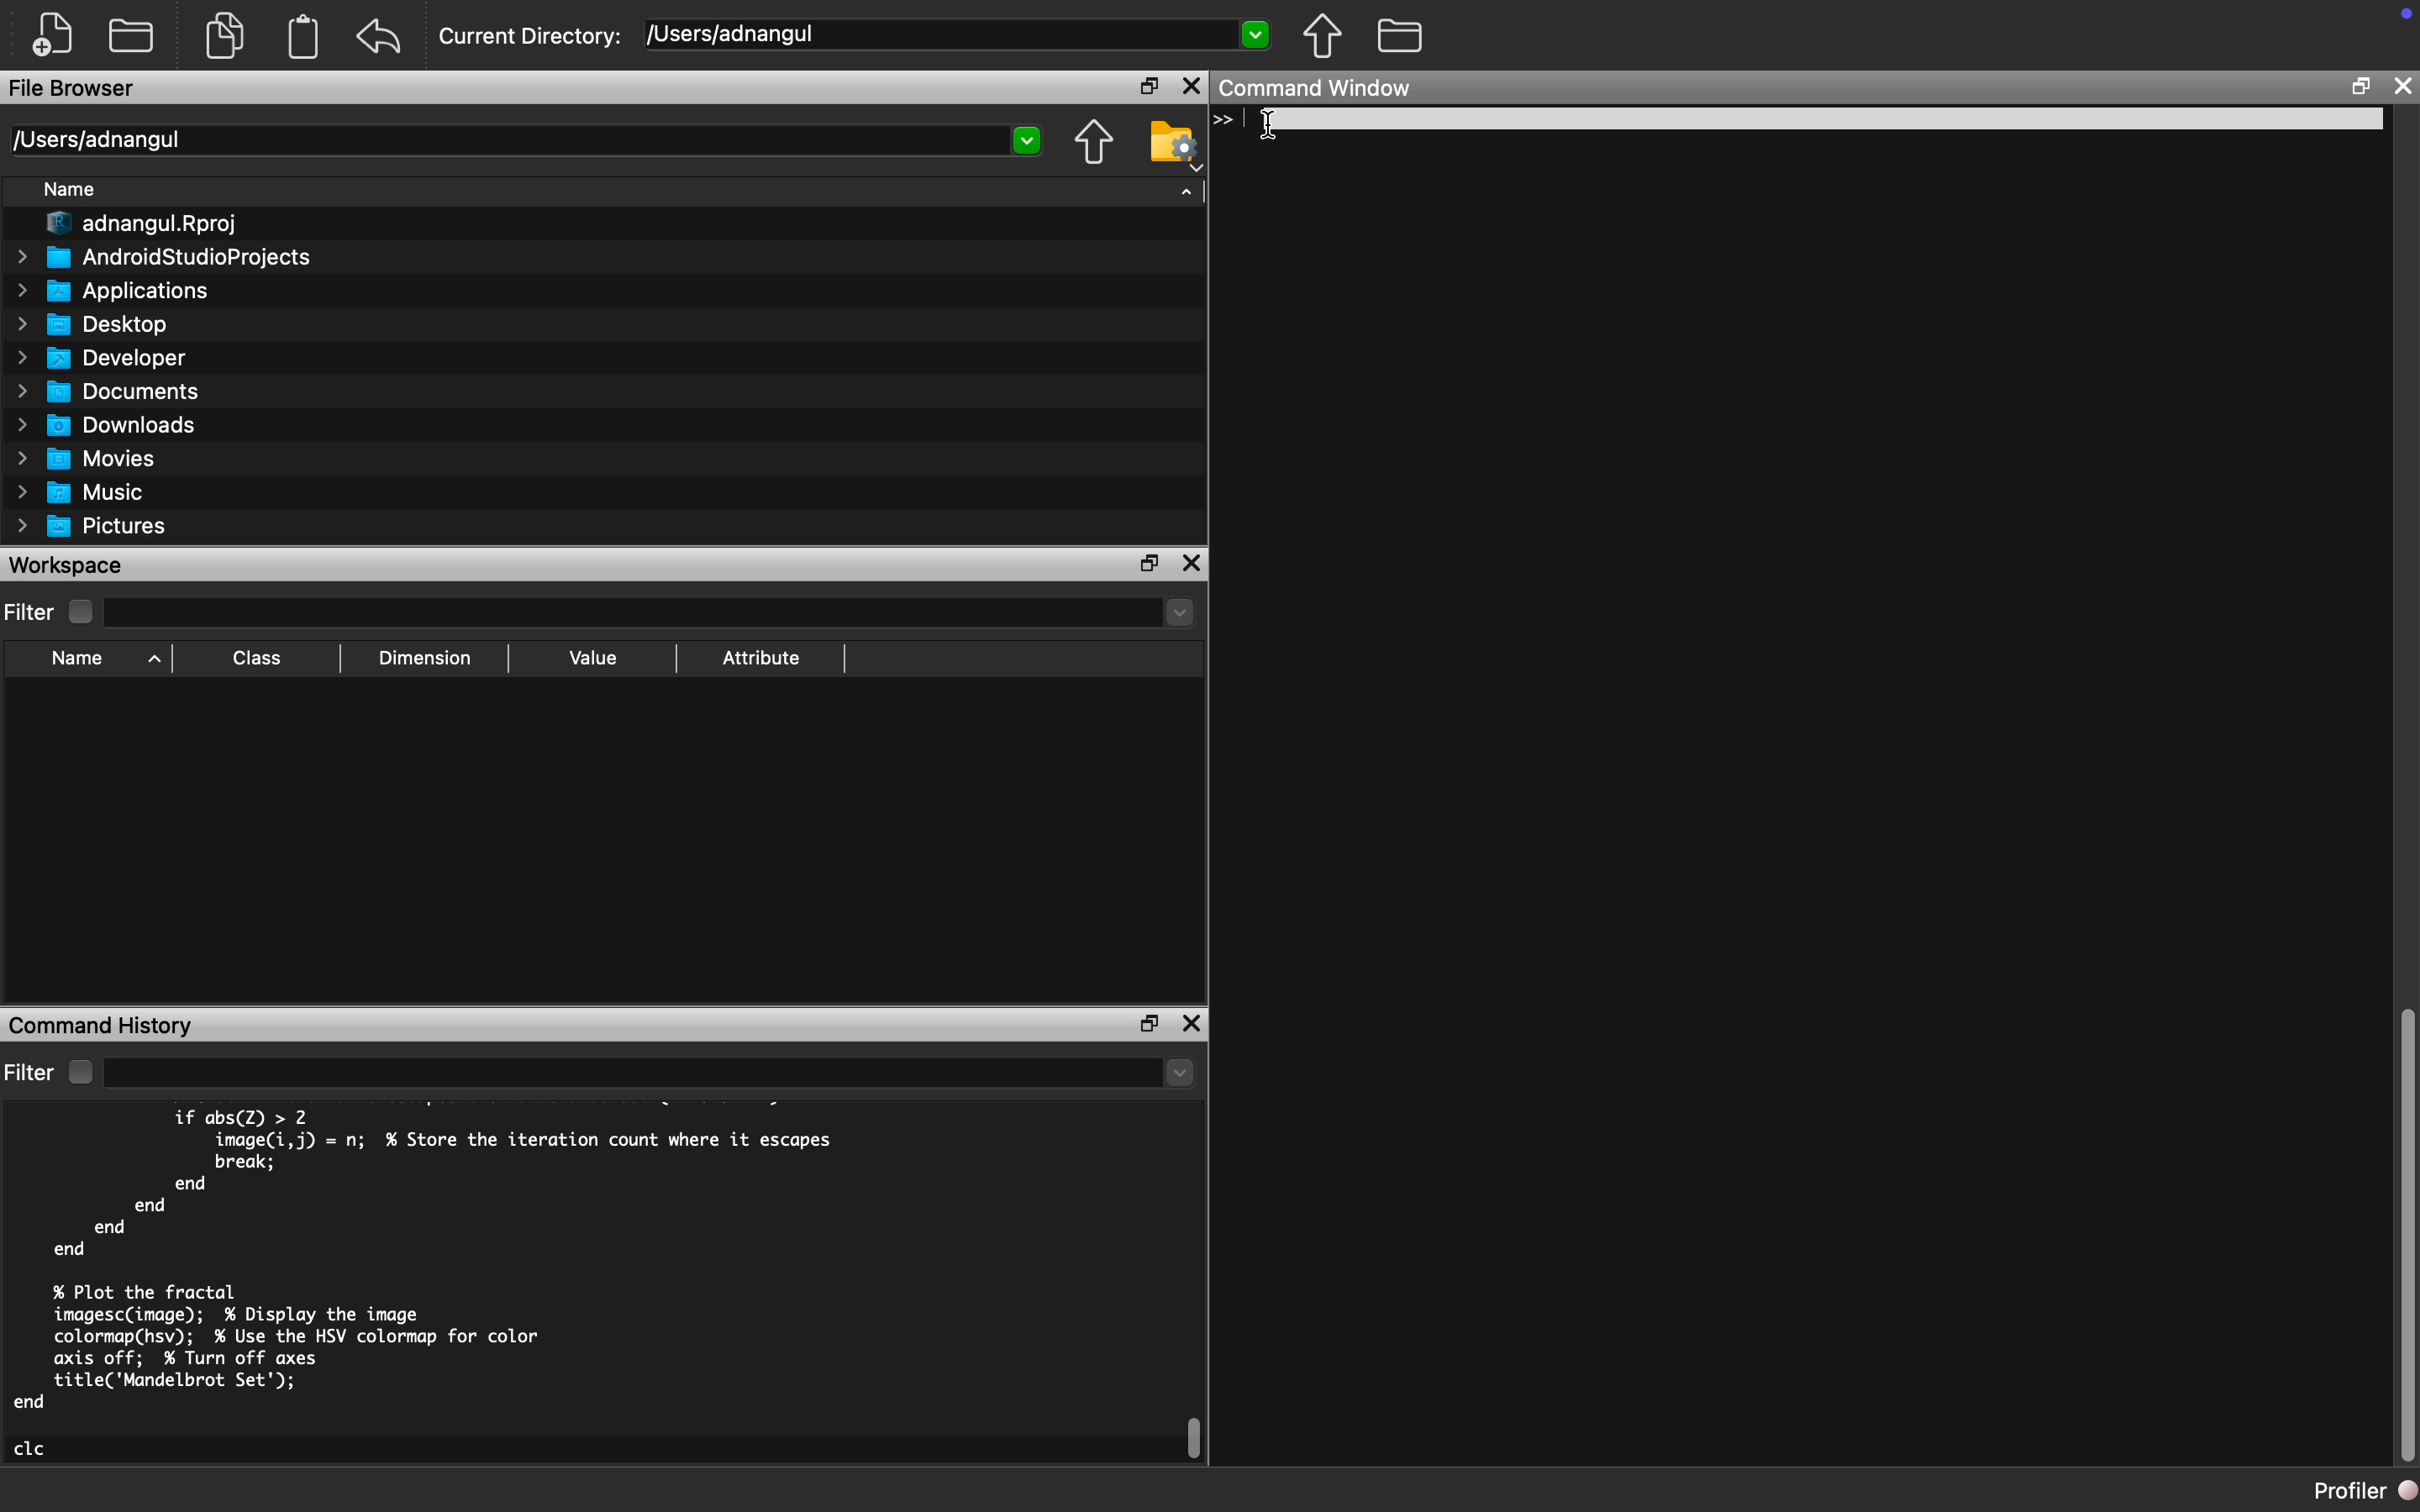 Image resolution: width=2420 pixels, height=1512 pixels. What do you see at coordinates (593, 658) in the screenshot?
I see `Value` at bounding box center [593, 658].